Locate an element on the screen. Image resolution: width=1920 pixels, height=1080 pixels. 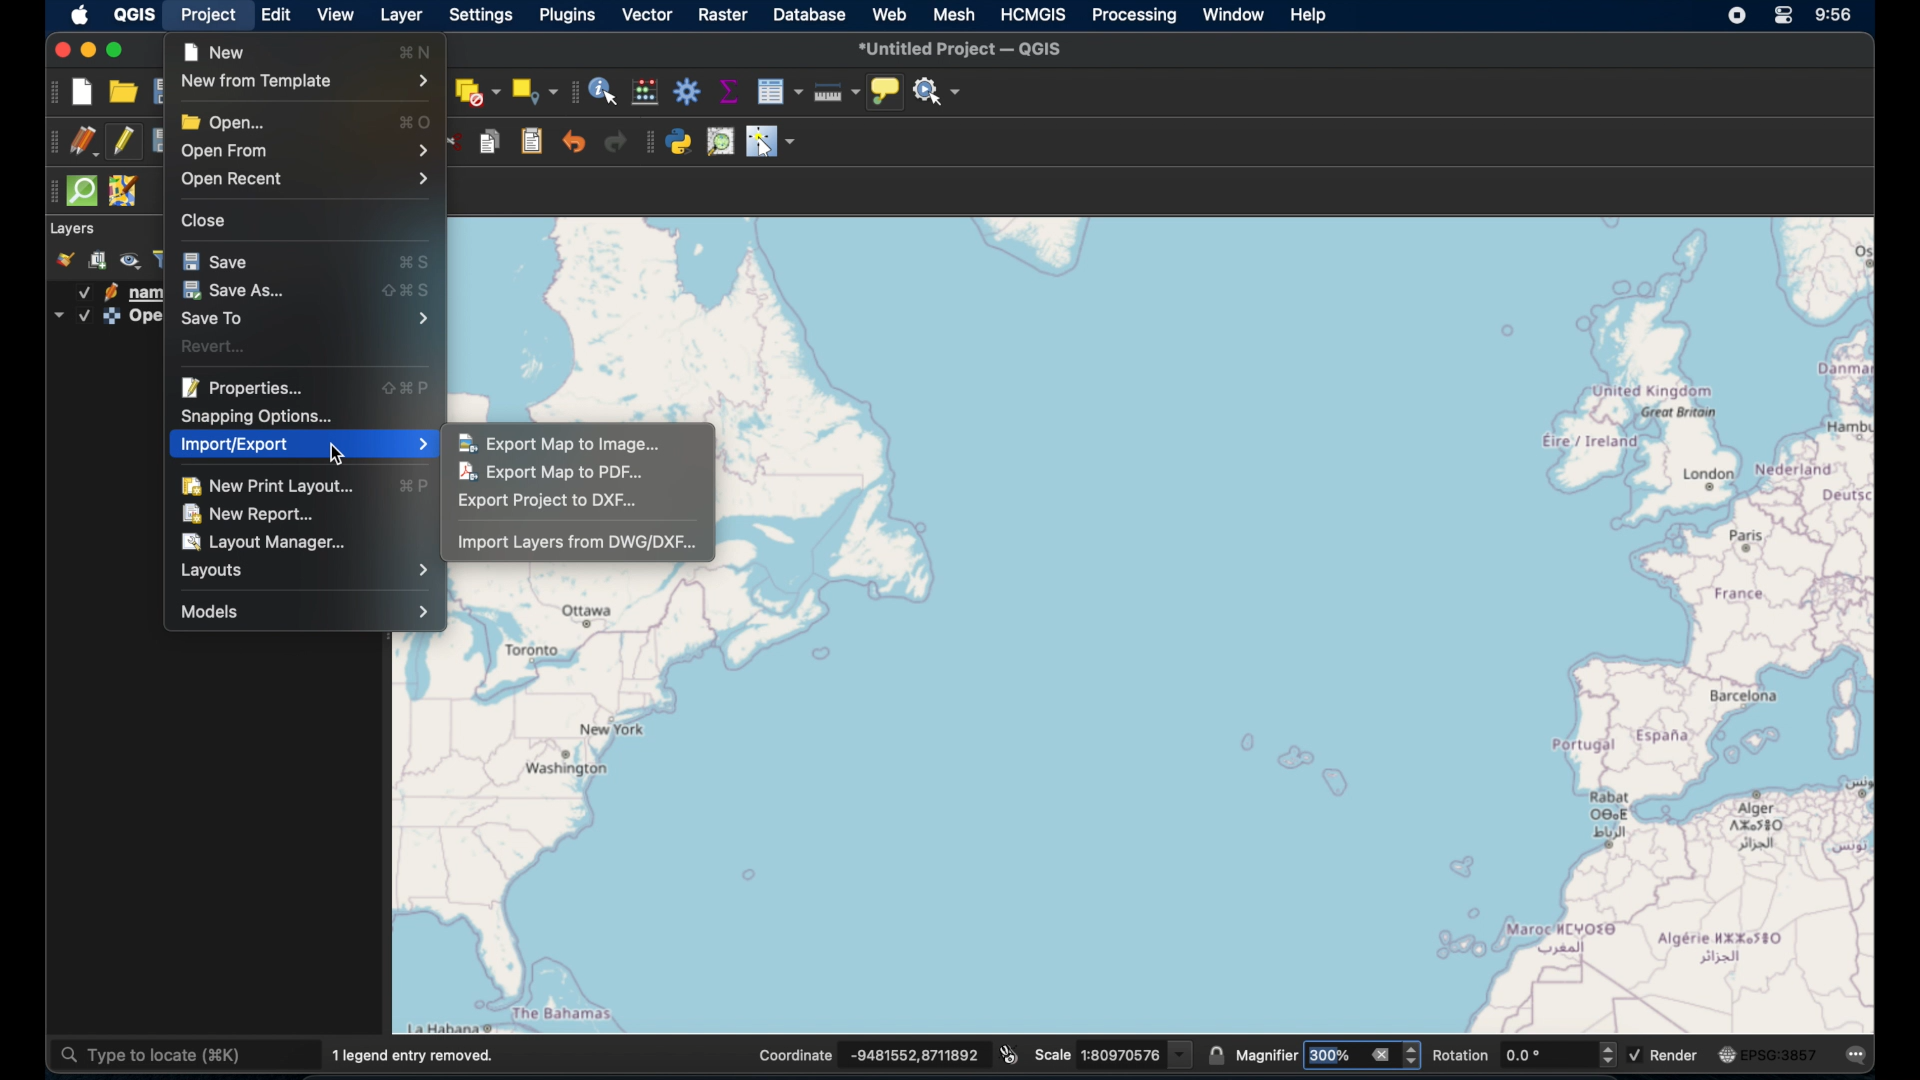
new print layout shortcut is located at coordinates (415, 486).